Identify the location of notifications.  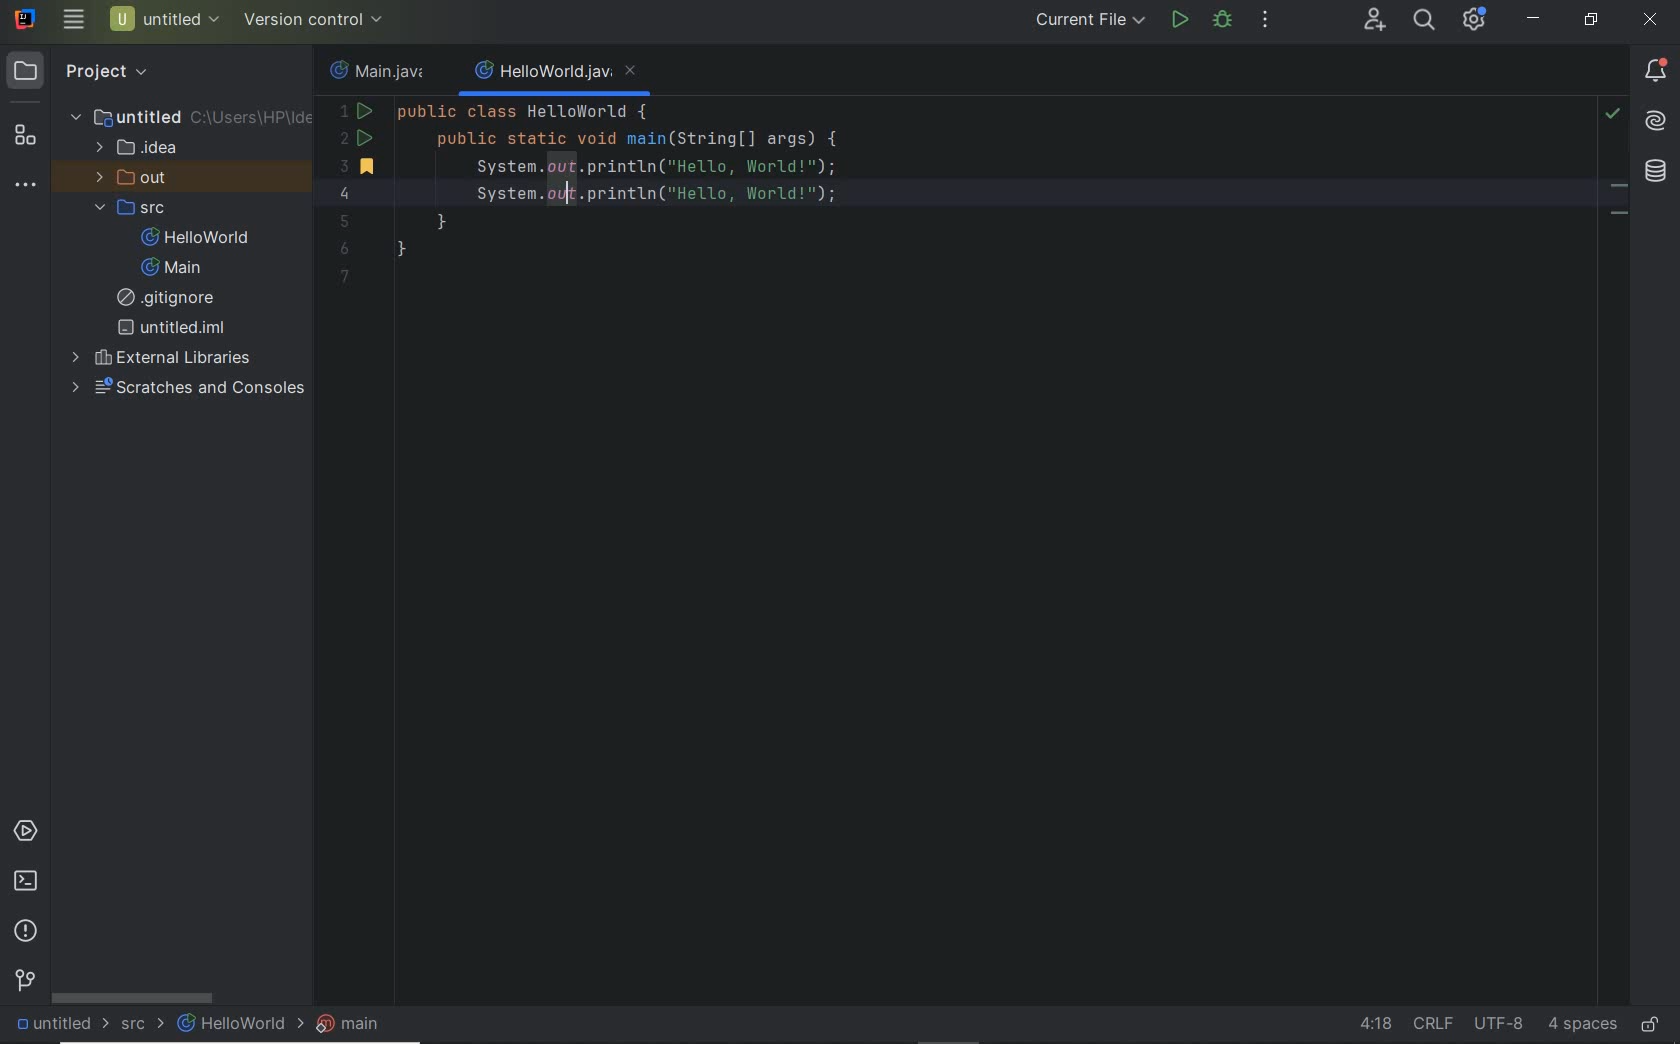
(1656, 73).